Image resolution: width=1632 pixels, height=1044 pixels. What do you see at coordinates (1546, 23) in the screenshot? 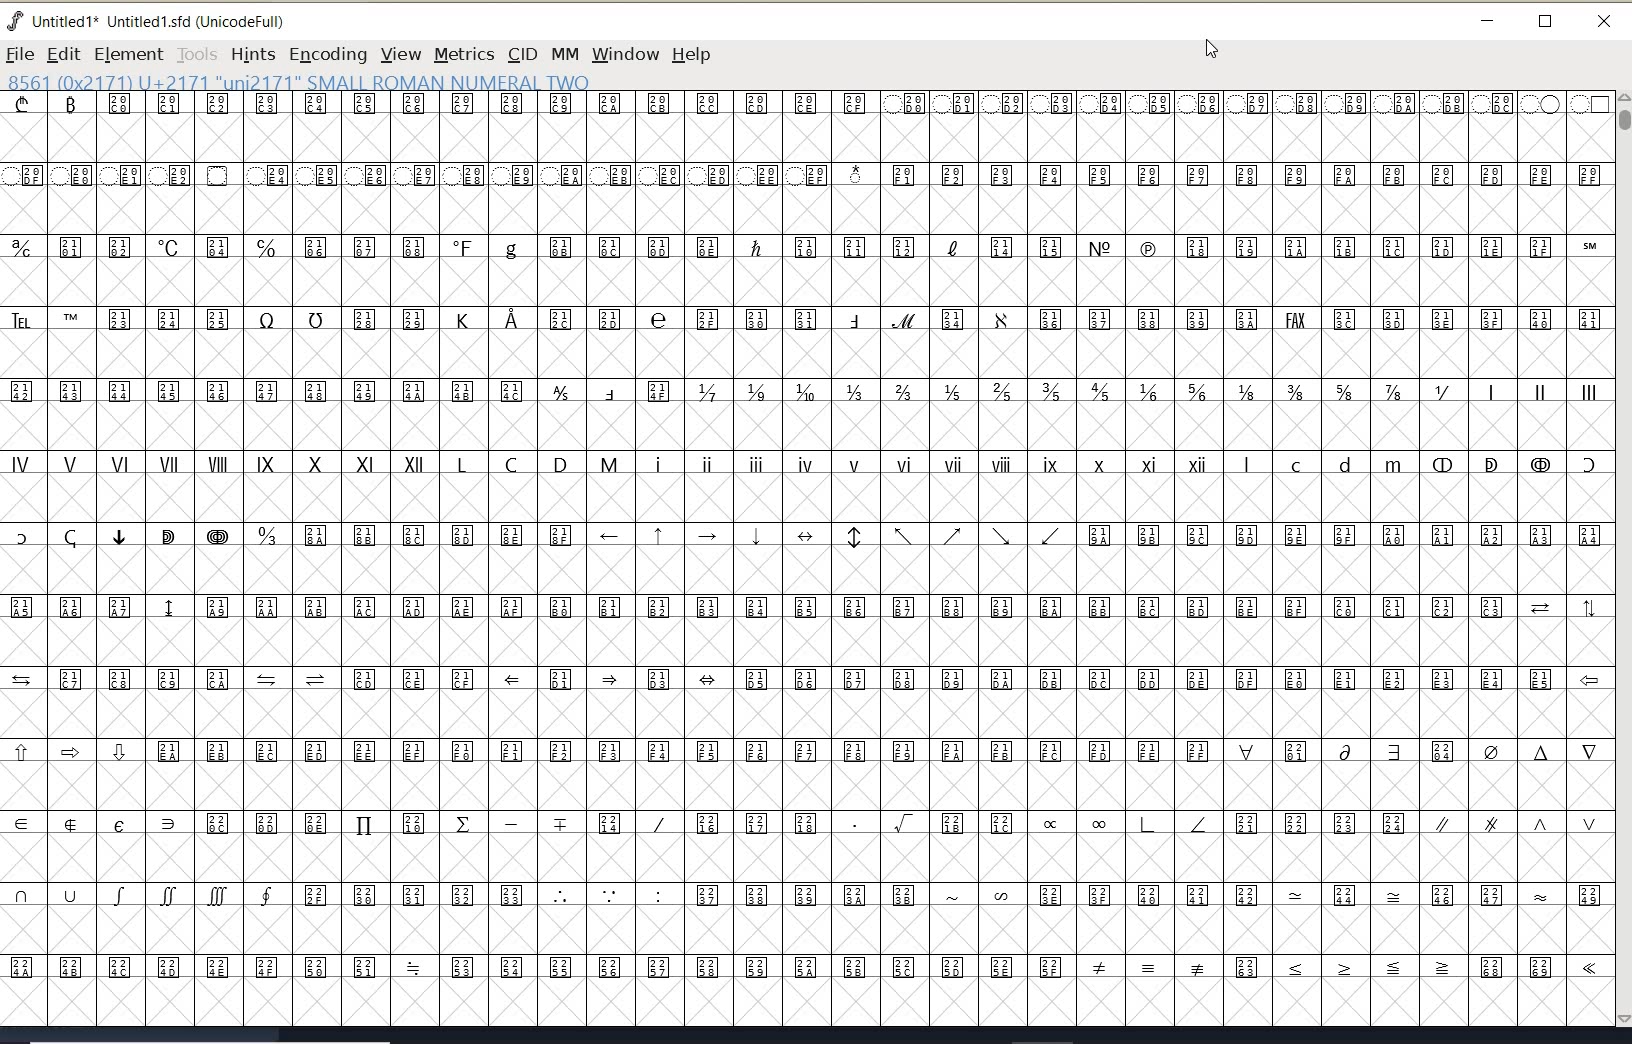
I see `restore` at bounding box center [1546, 23].